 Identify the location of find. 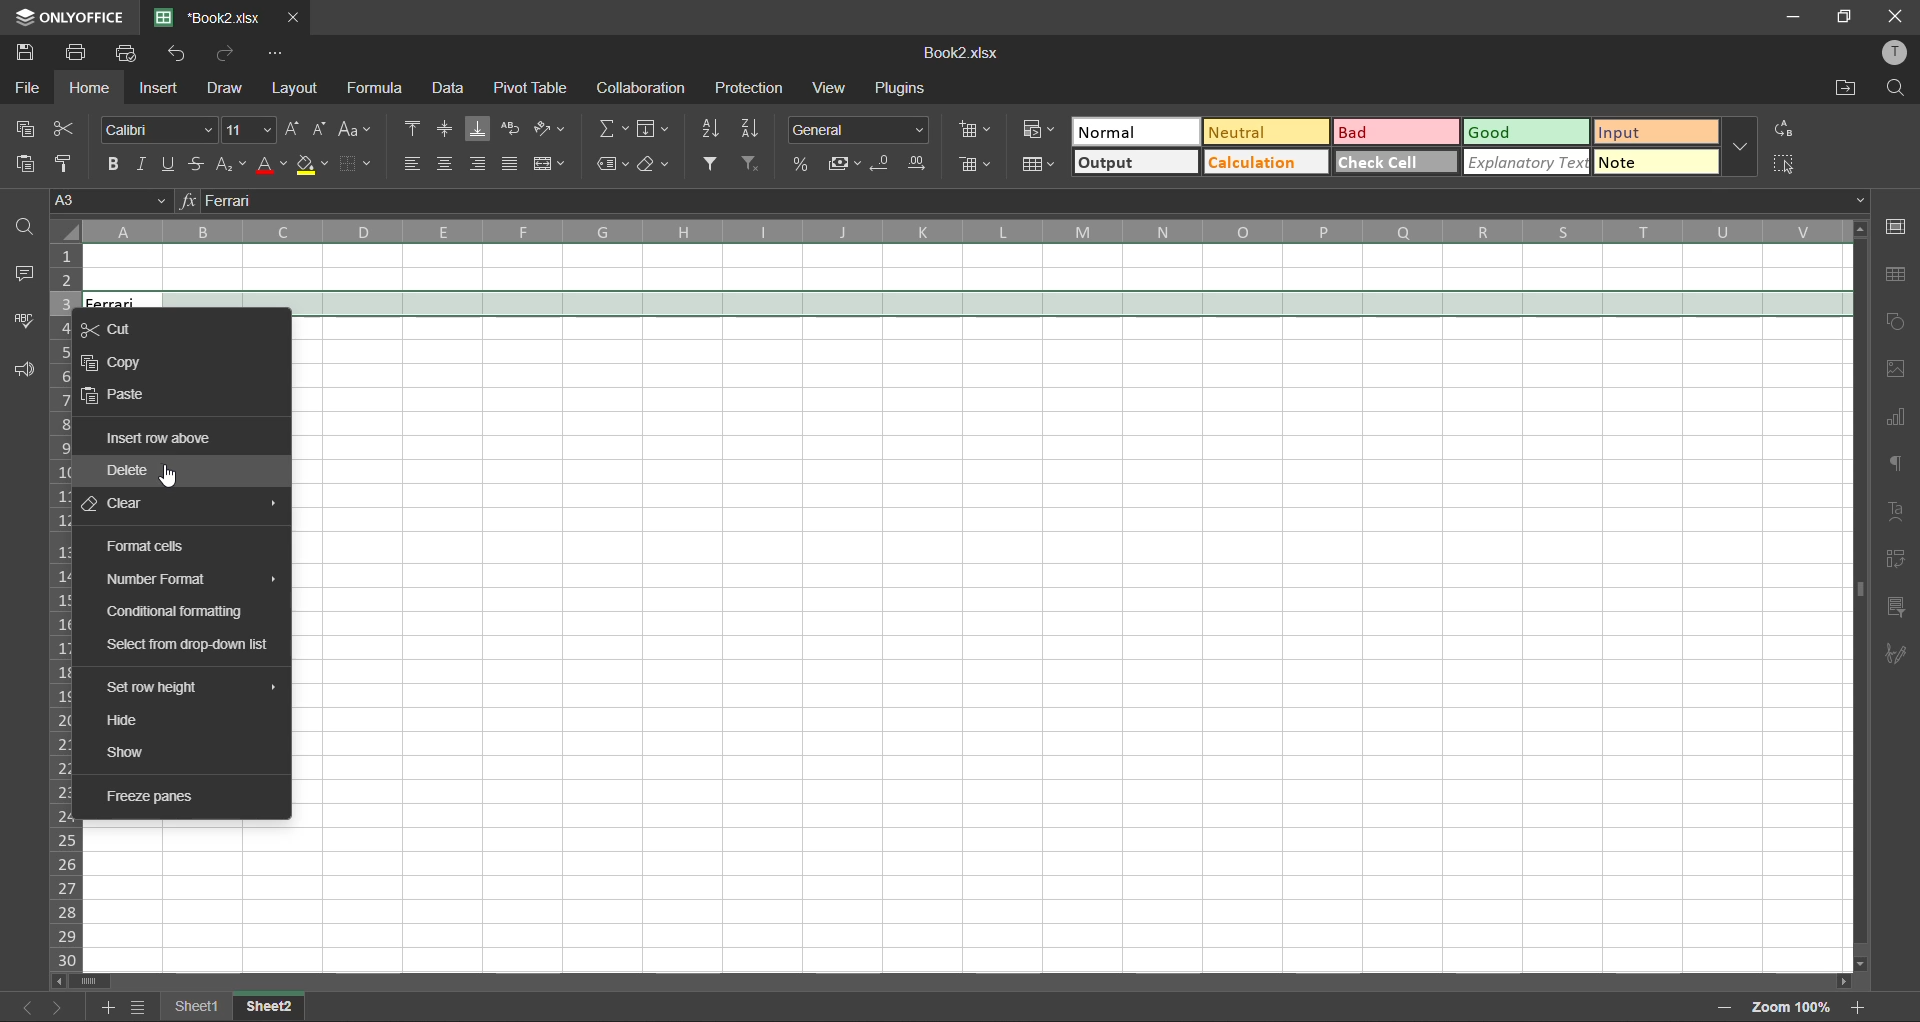
(1891, 88).